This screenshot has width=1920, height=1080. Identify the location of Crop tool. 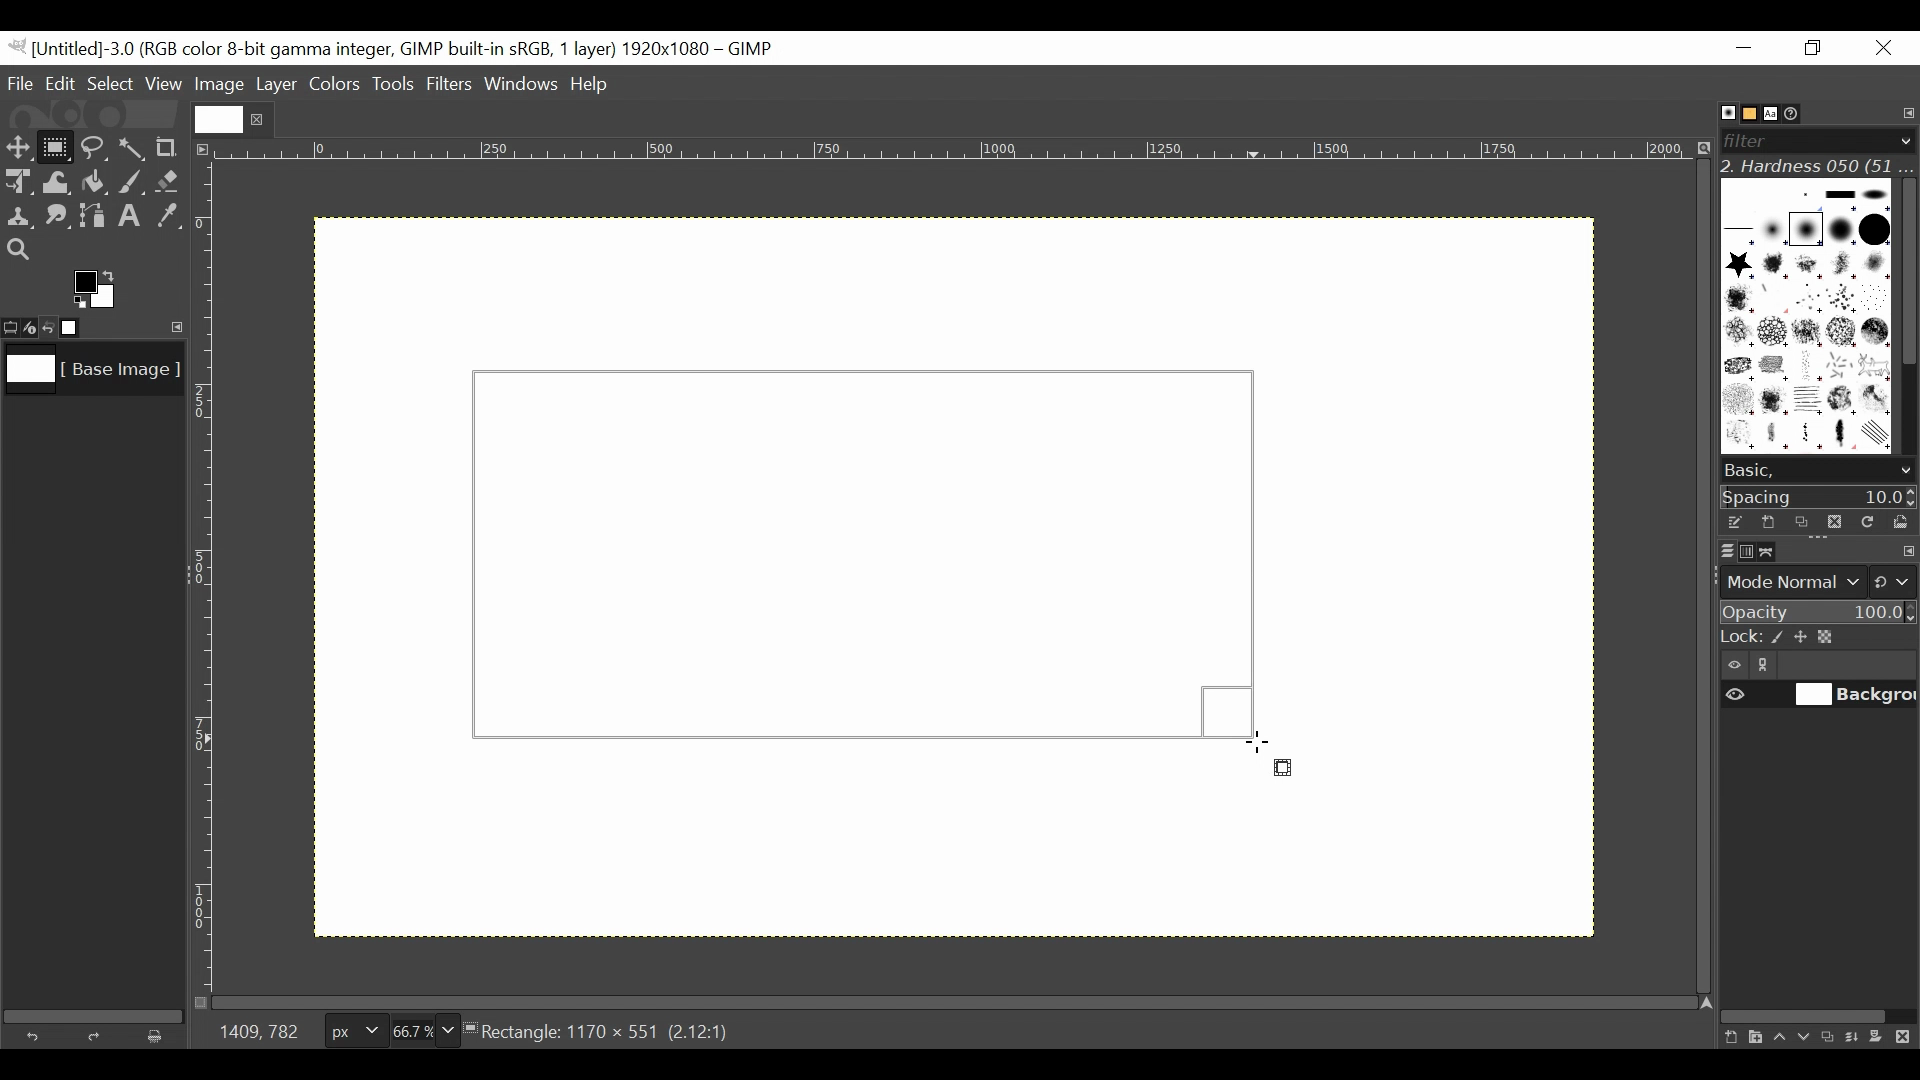
(175, 147).